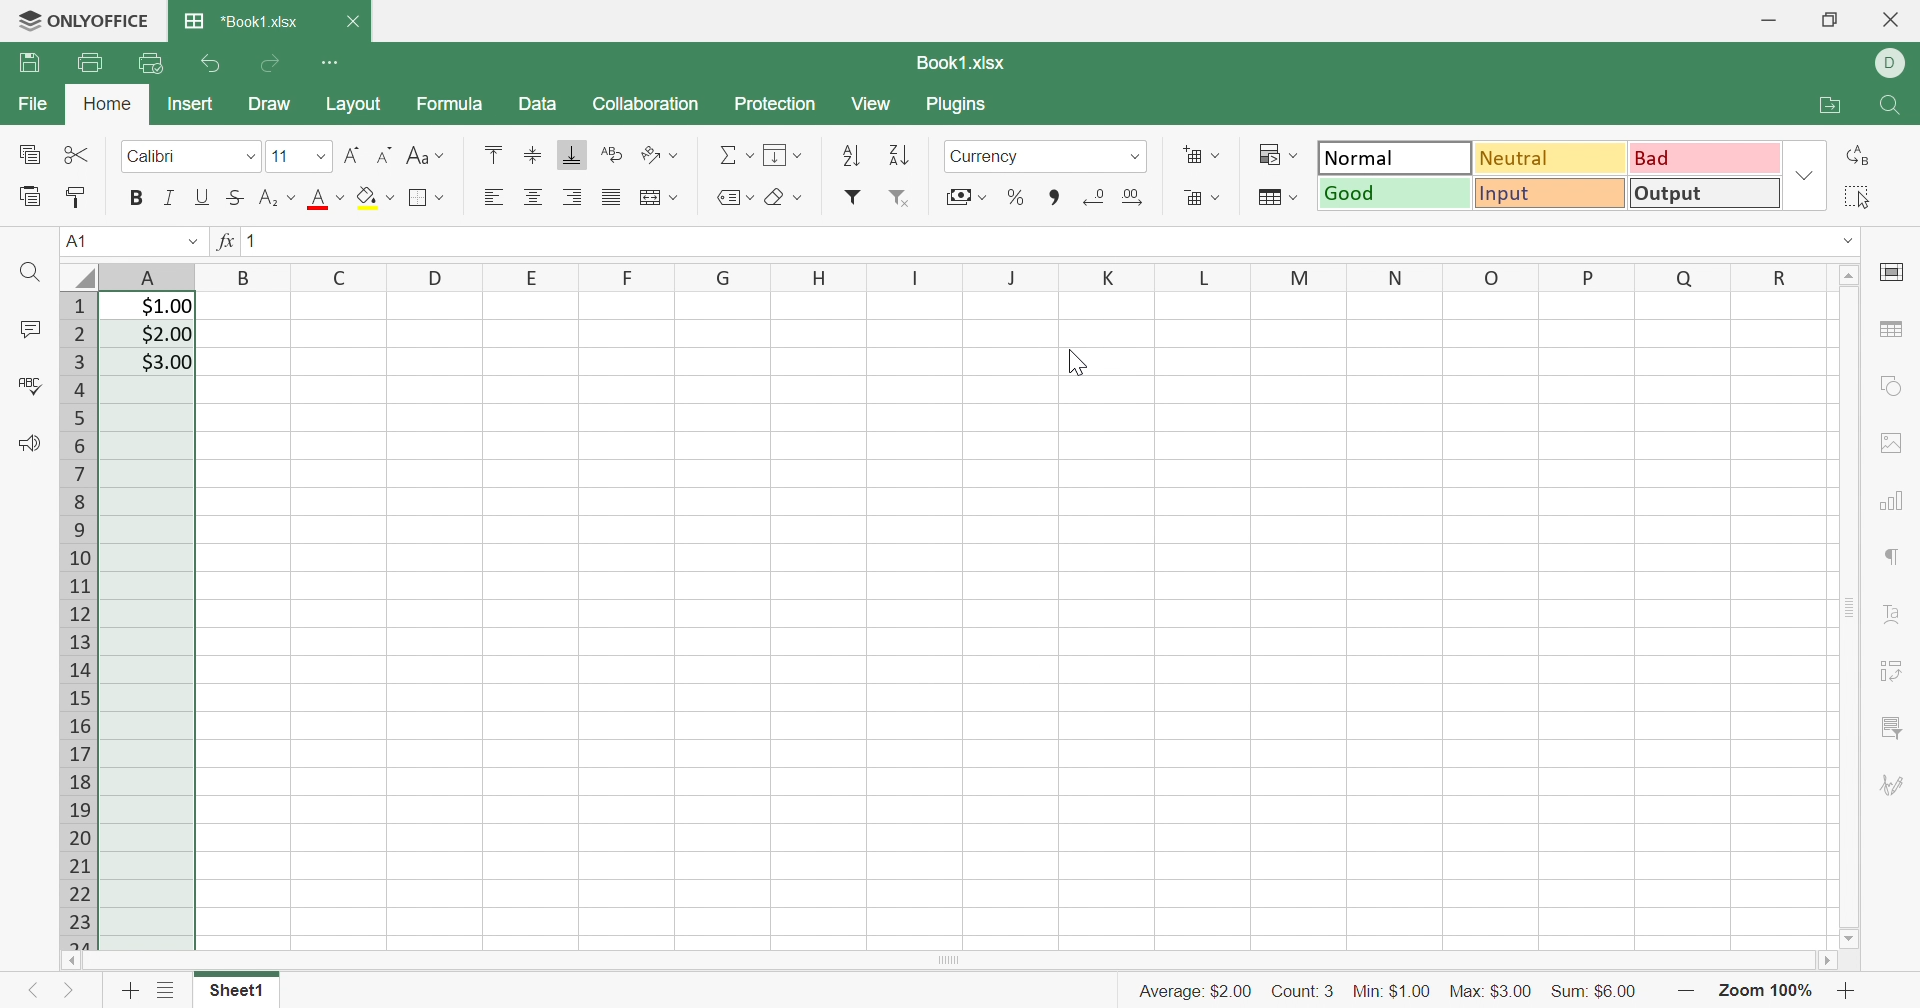  Describe the element at coordinates (31, 196) in the screenshot. I see `Paste` at that location.